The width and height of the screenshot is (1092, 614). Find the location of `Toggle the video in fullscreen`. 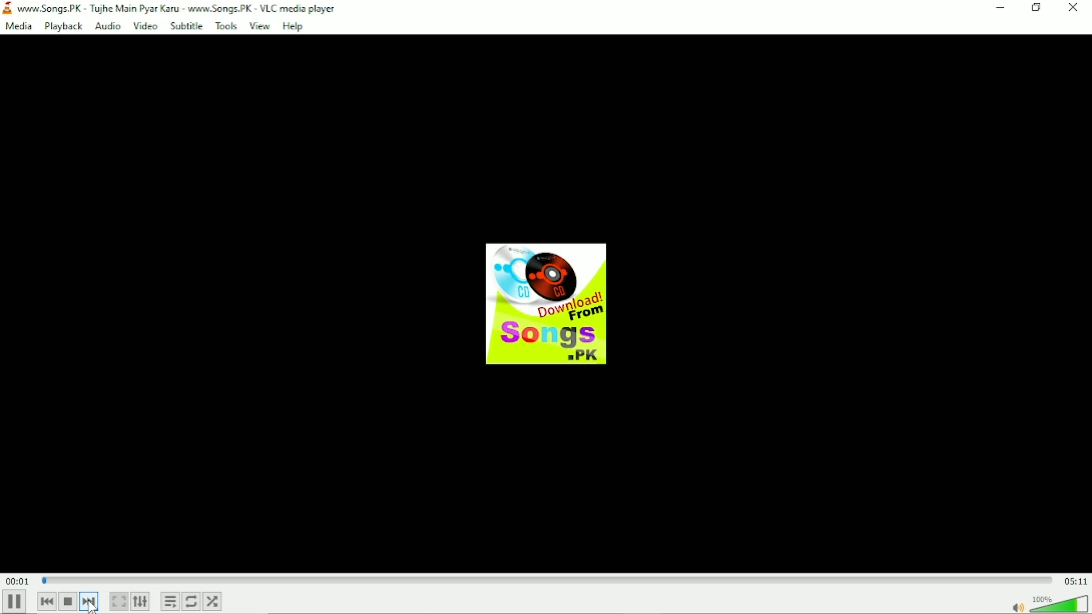

Toggle the video in fullscreen is located at coordinates (119, 601).